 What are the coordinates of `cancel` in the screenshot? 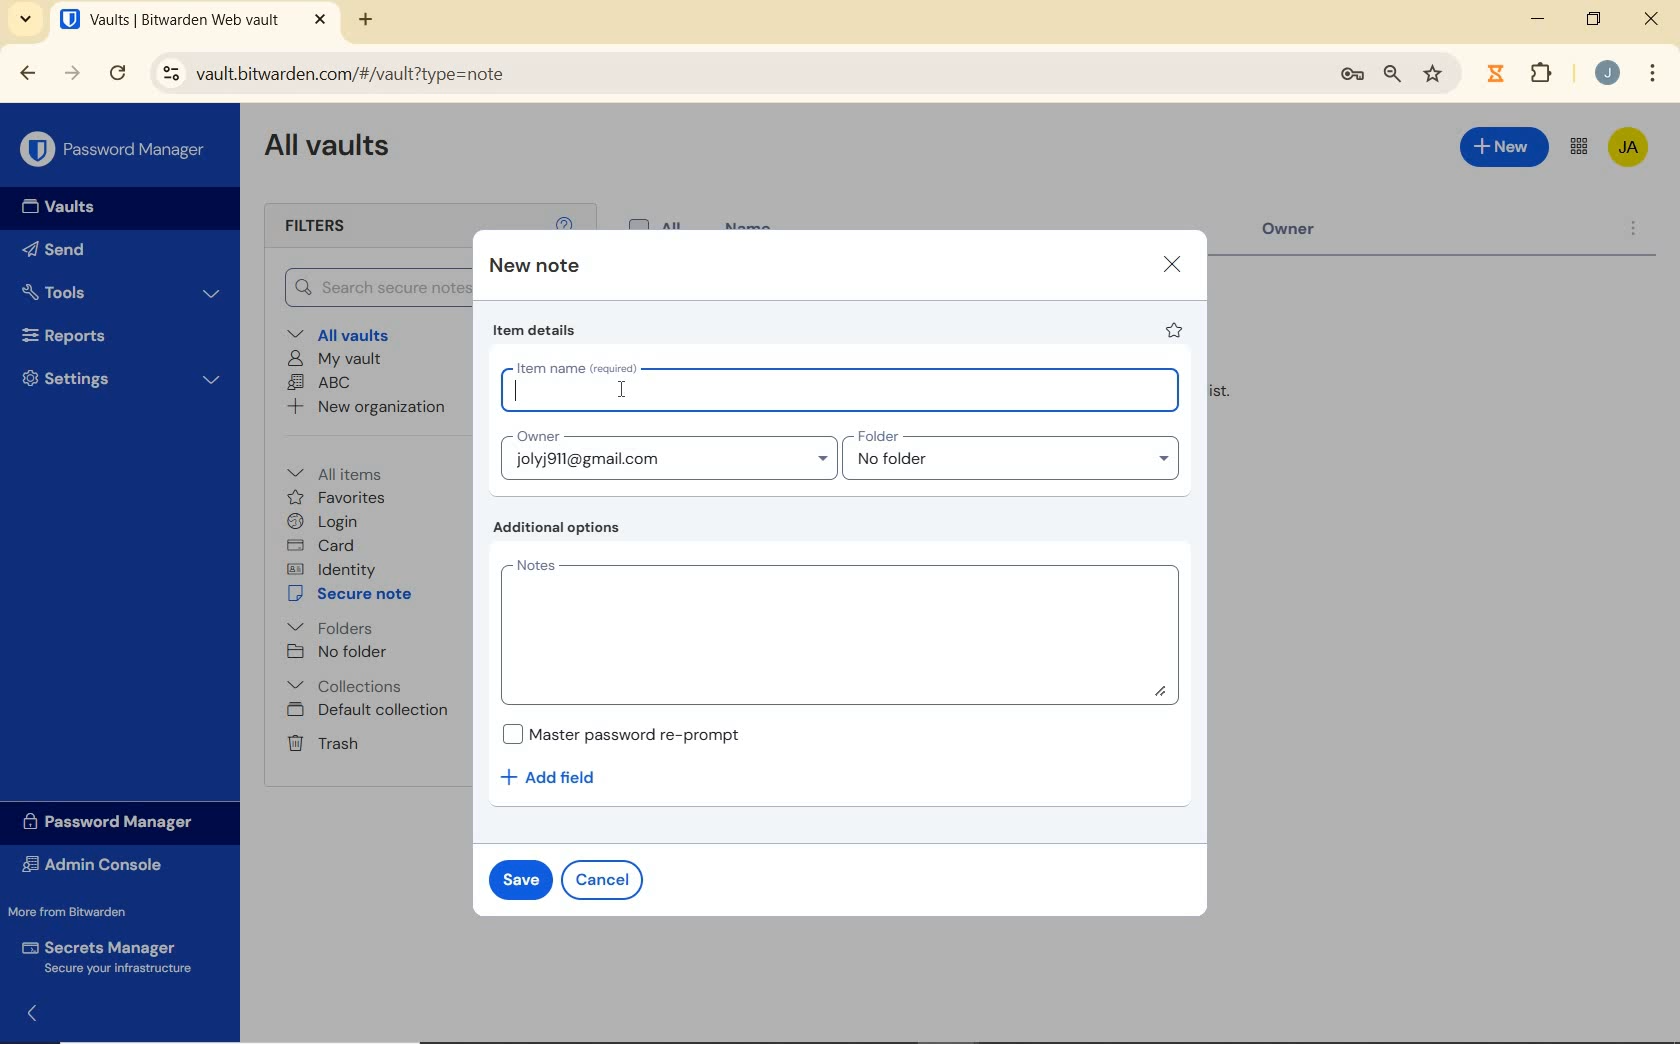 It's located at (602, 881).